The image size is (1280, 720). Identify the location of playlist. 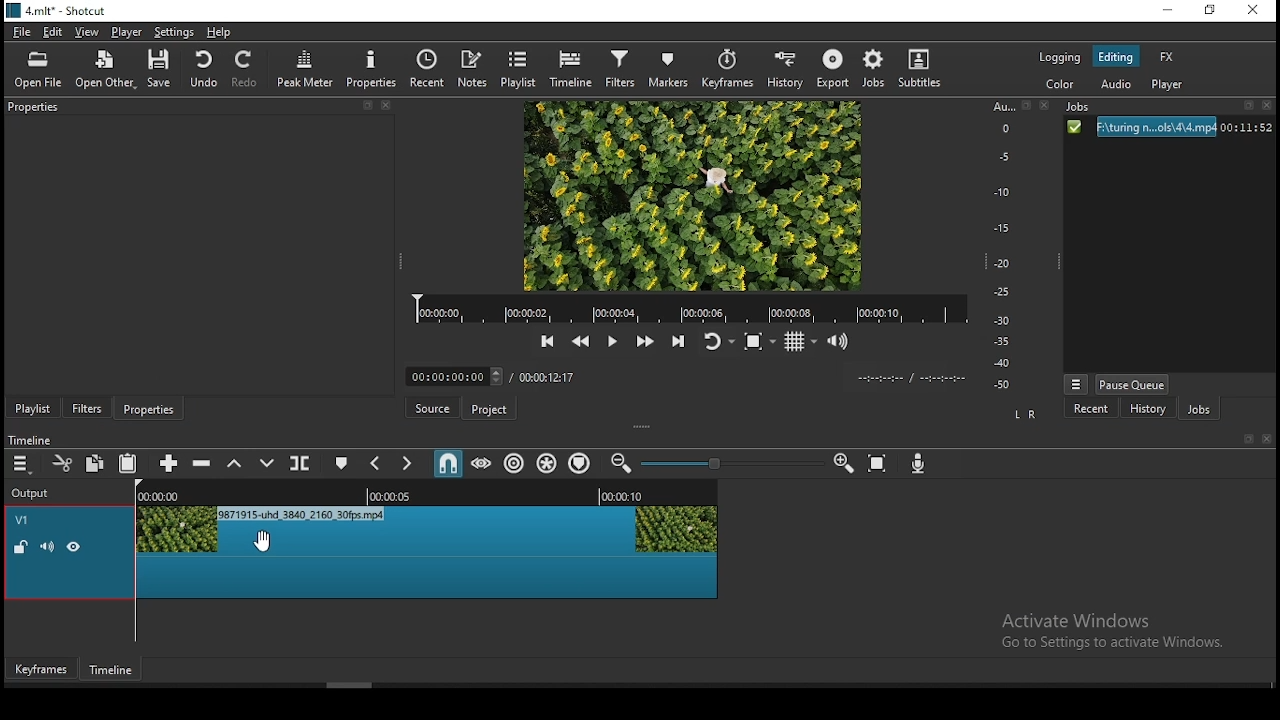
(33, 407).